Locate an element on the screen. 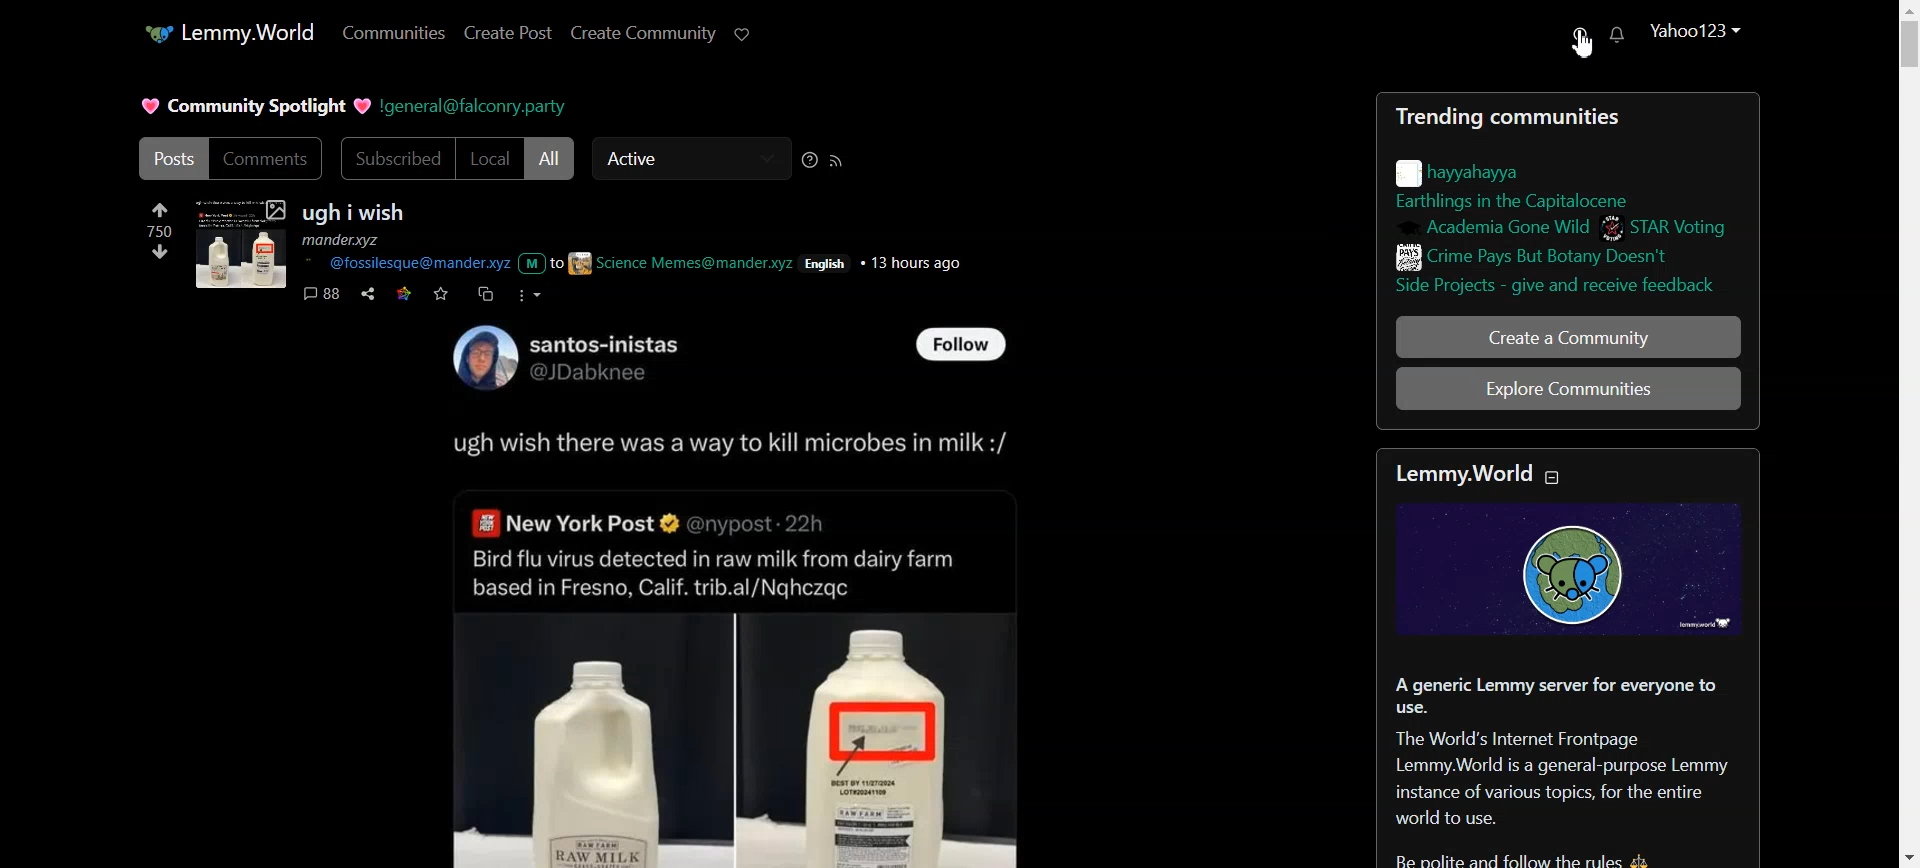 This screenshot has height=868, width=1920. Comment is located at coordinates (321, 293).